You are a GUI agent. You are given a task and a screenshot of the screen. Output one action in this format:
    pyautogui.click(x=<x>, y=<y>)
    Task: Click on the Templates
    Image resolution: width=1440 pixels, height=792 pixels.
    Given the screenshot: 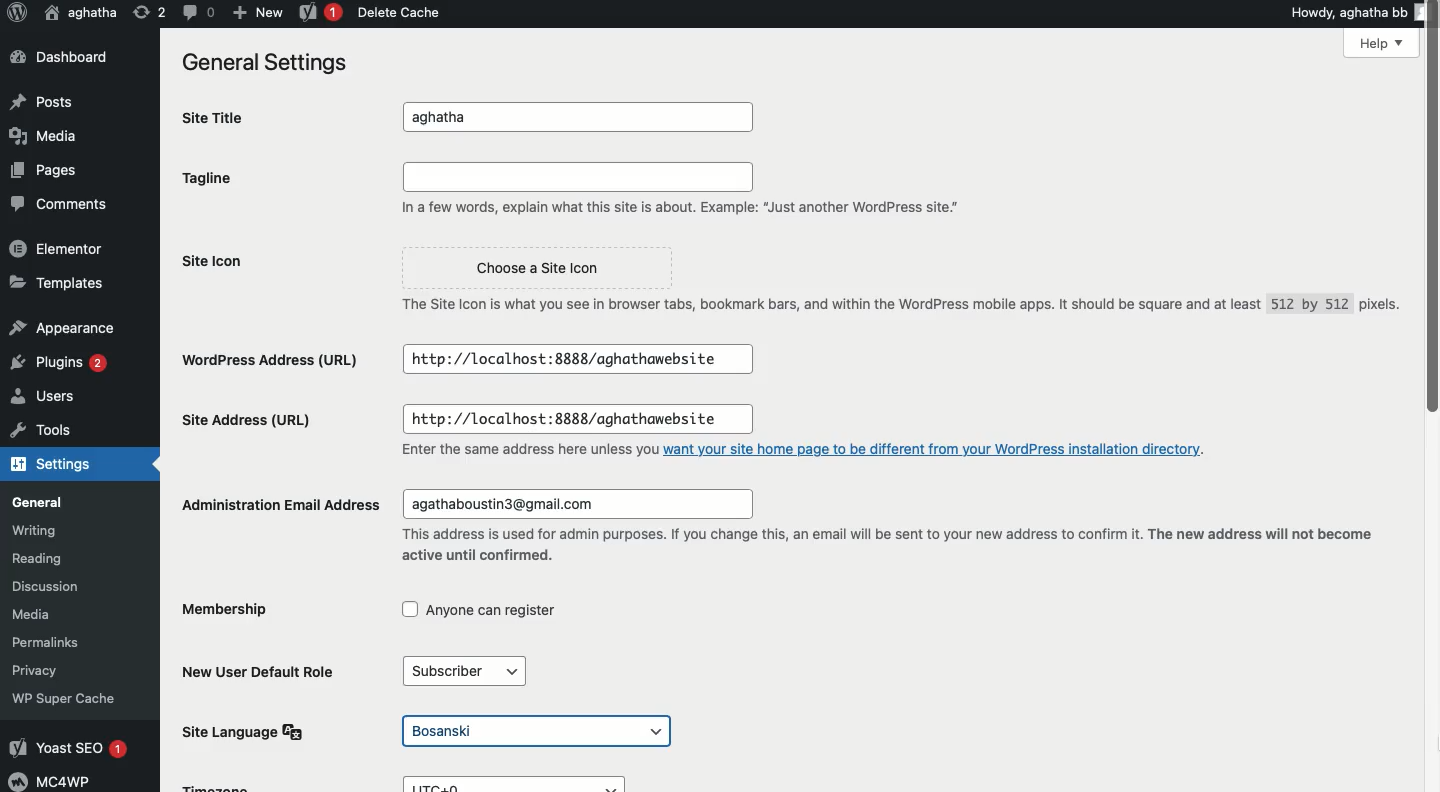 What is the action you would take?
    pyautogui.click(x=53, y=282)
    